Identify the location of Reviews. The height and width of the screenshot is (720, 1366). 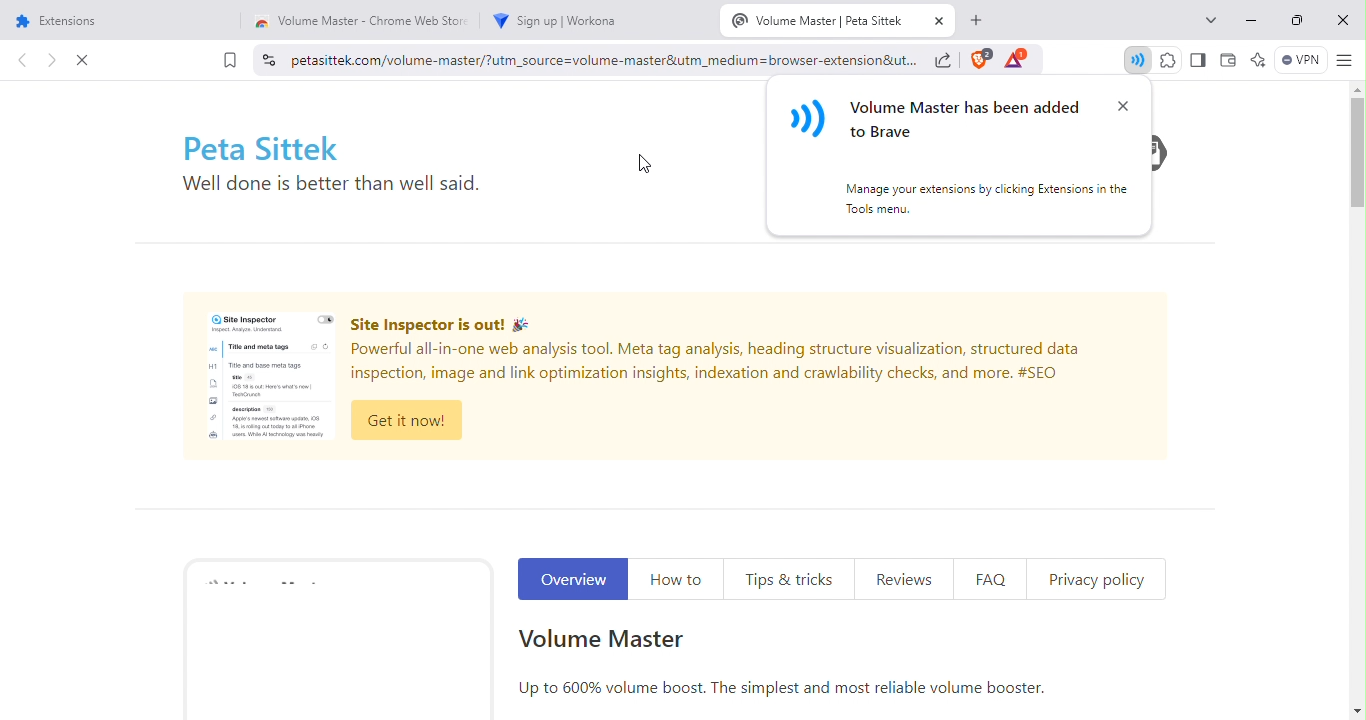
(905, 579).